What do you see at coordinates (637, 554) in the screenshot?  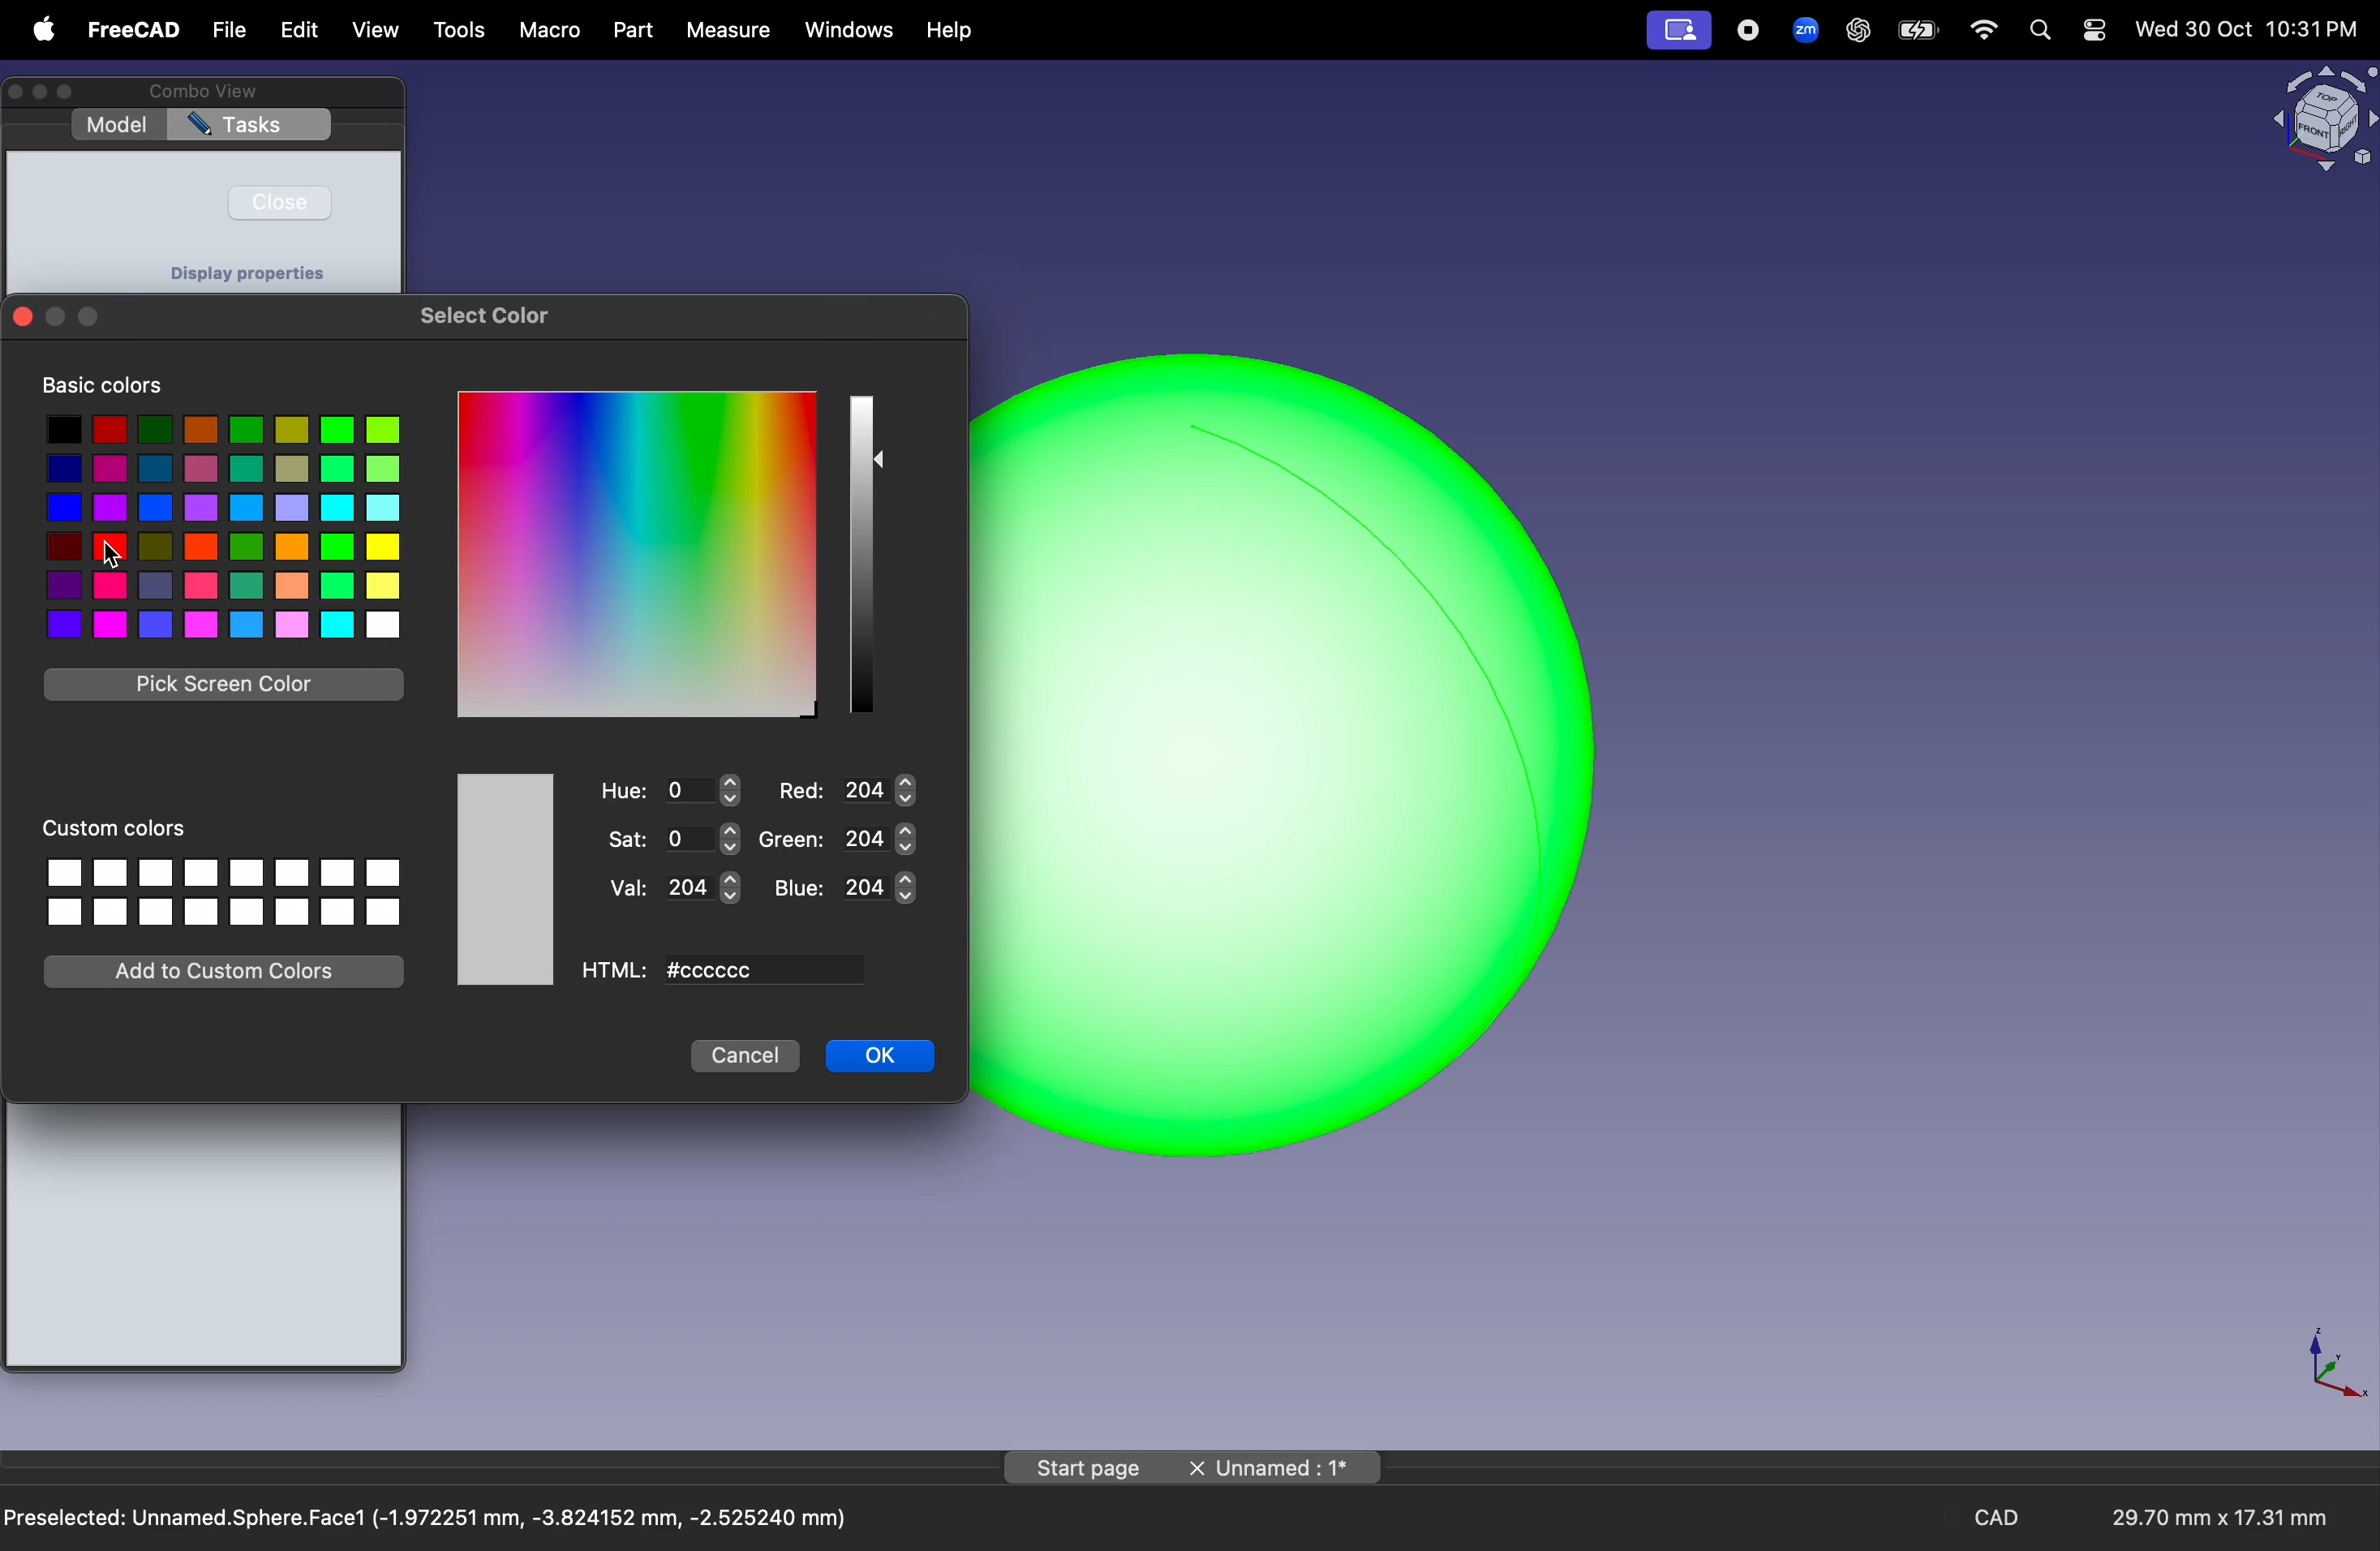 I see `color scale` at bounding box center [637, 554].